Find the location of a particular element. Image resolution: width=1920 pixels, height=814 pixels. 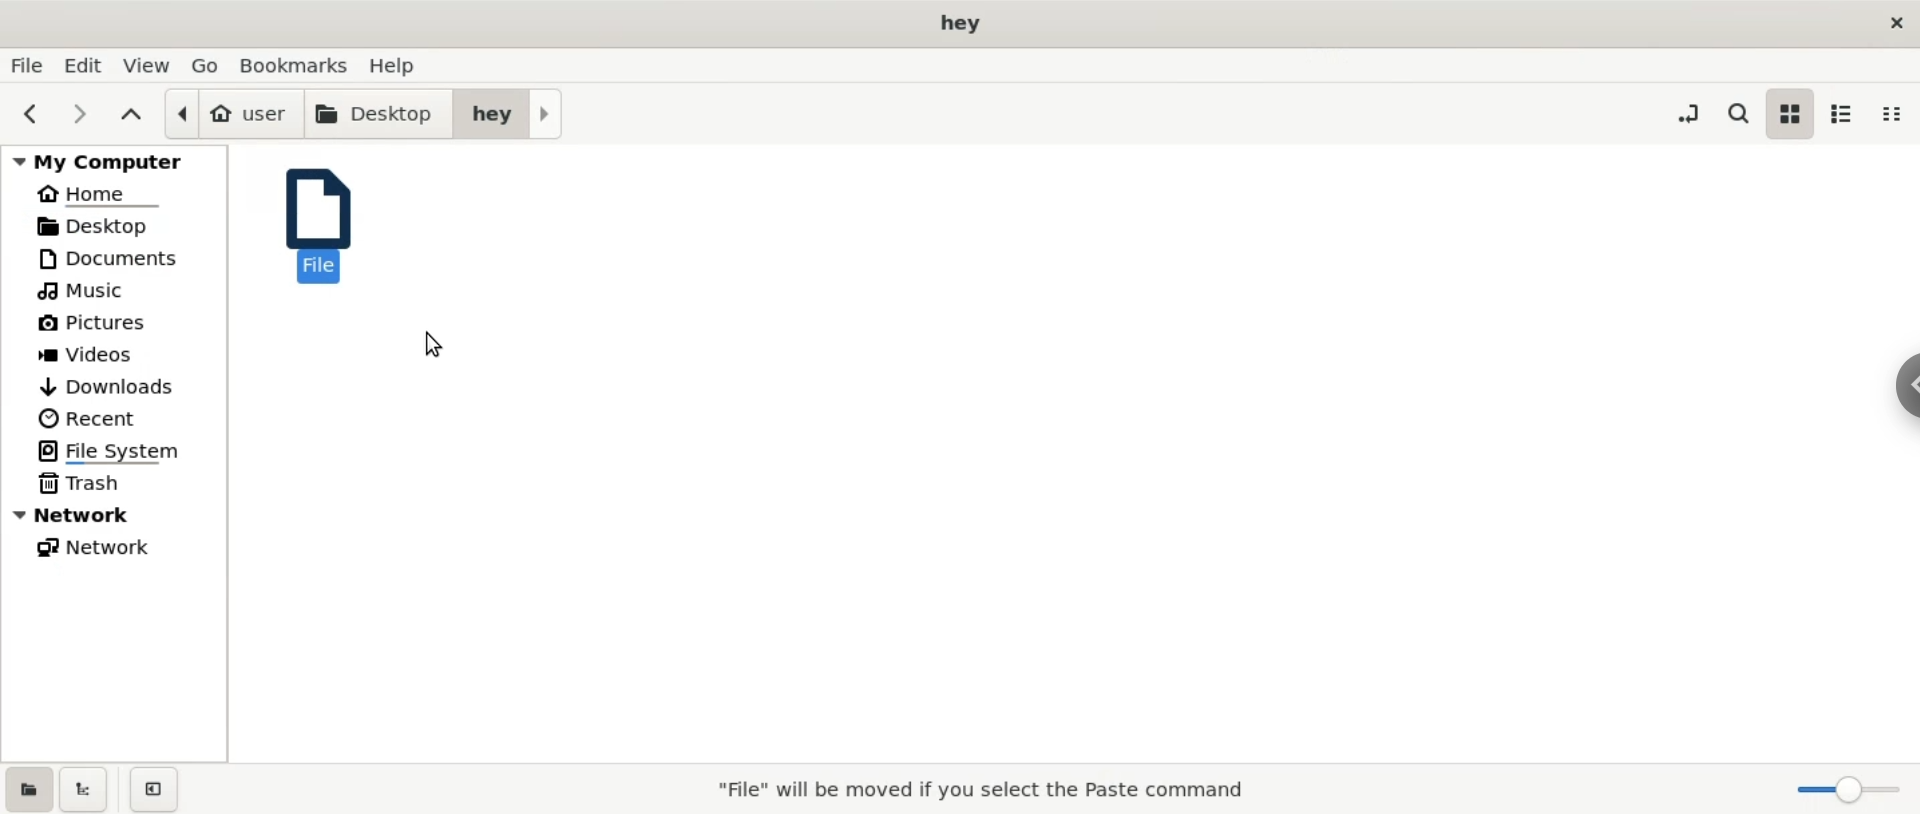

view is located at coordinates (144, 66).